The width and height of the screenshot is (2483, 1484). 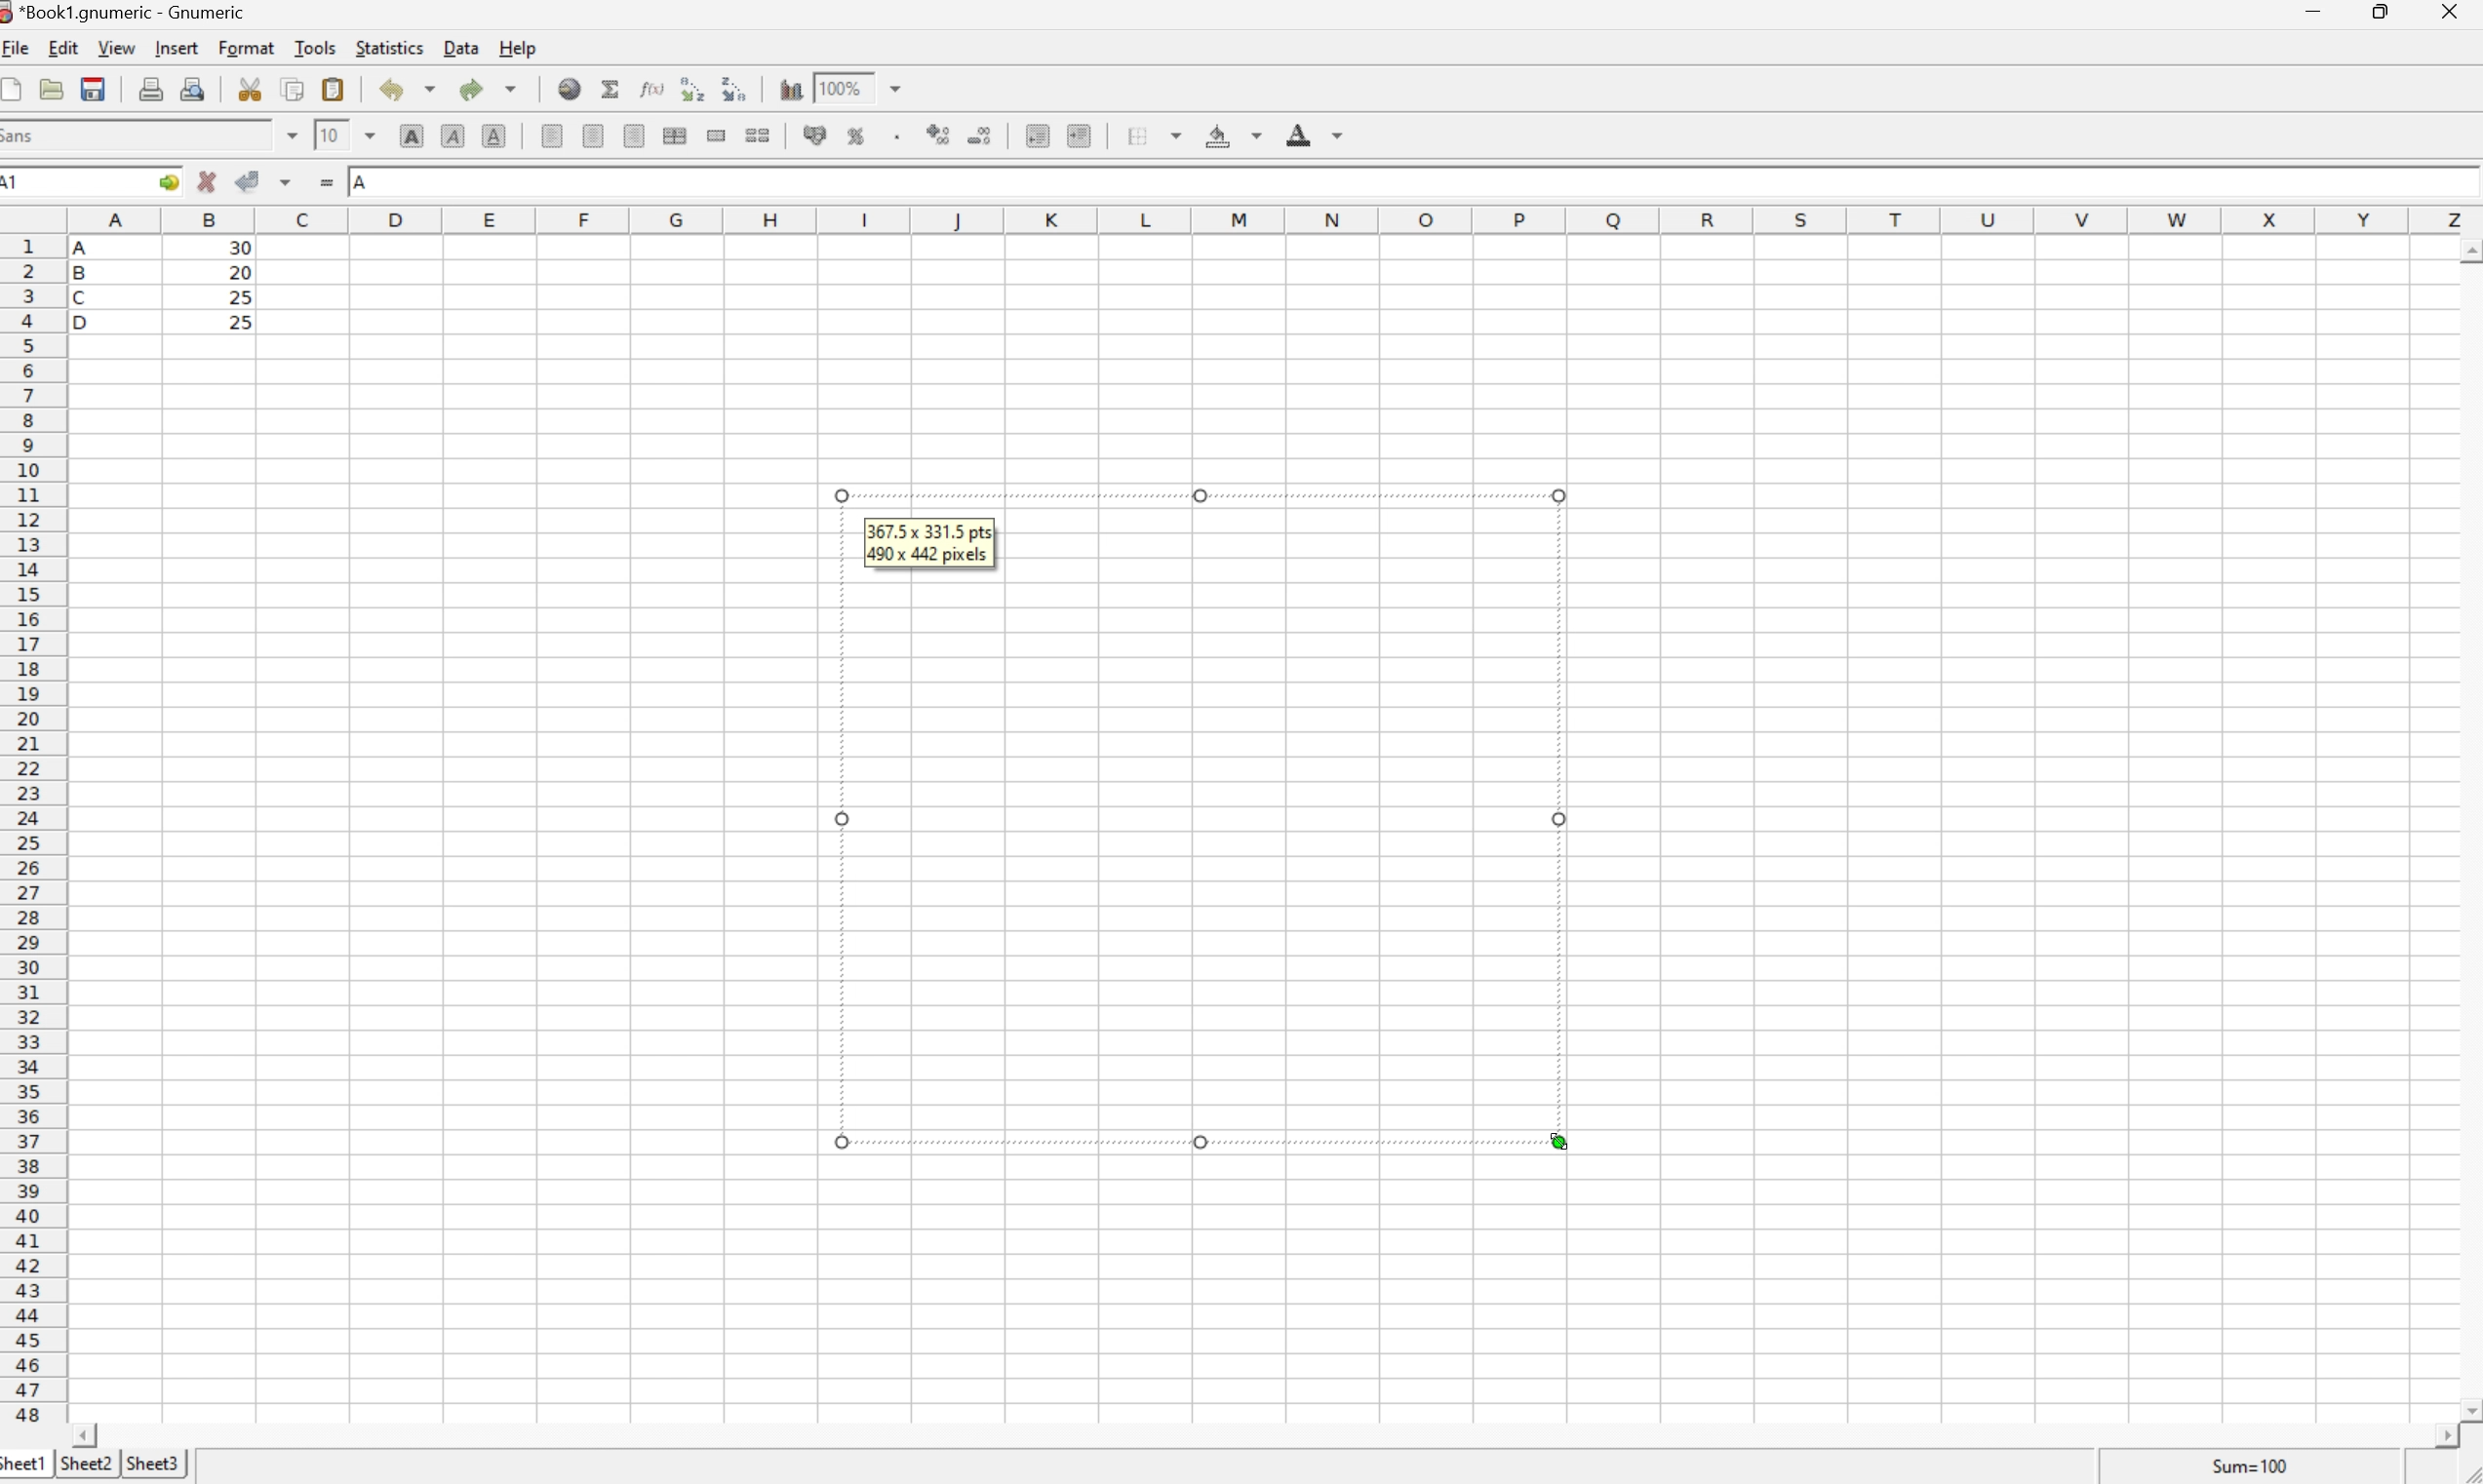 What do you see at coordinates (460, 48) in the screenshot?
I see `Data` at bounding box center [460, 48].